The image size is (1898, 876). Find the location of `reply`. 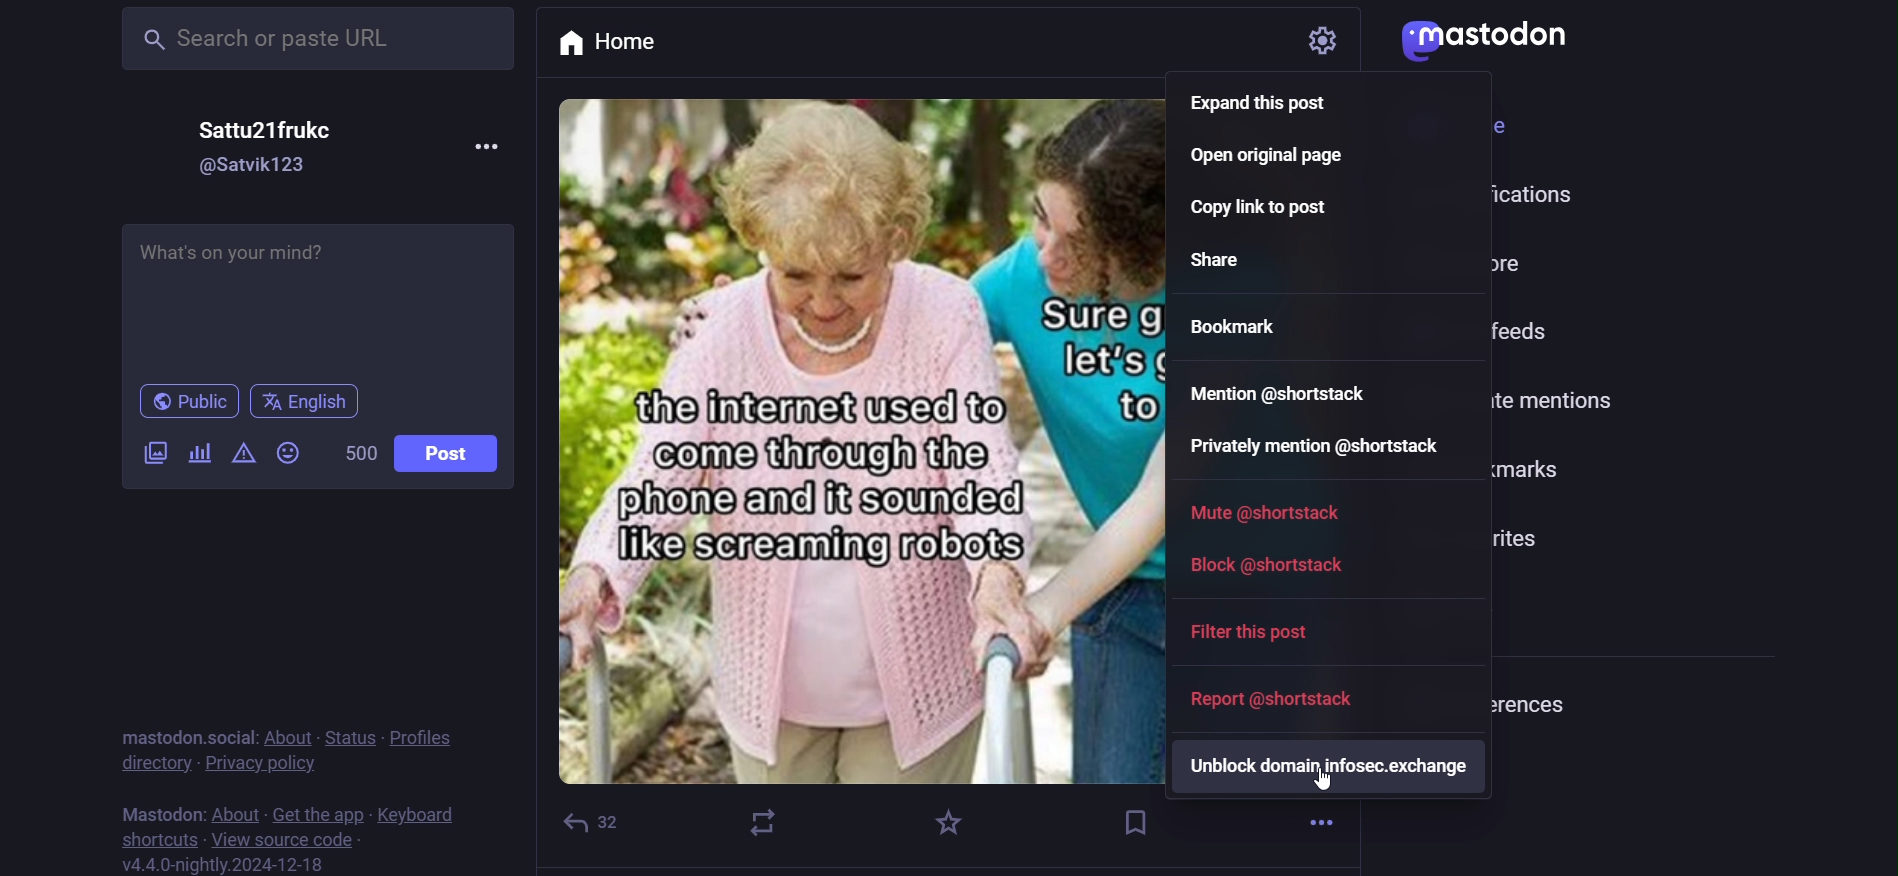

reply is located at coordinates (587, 818).